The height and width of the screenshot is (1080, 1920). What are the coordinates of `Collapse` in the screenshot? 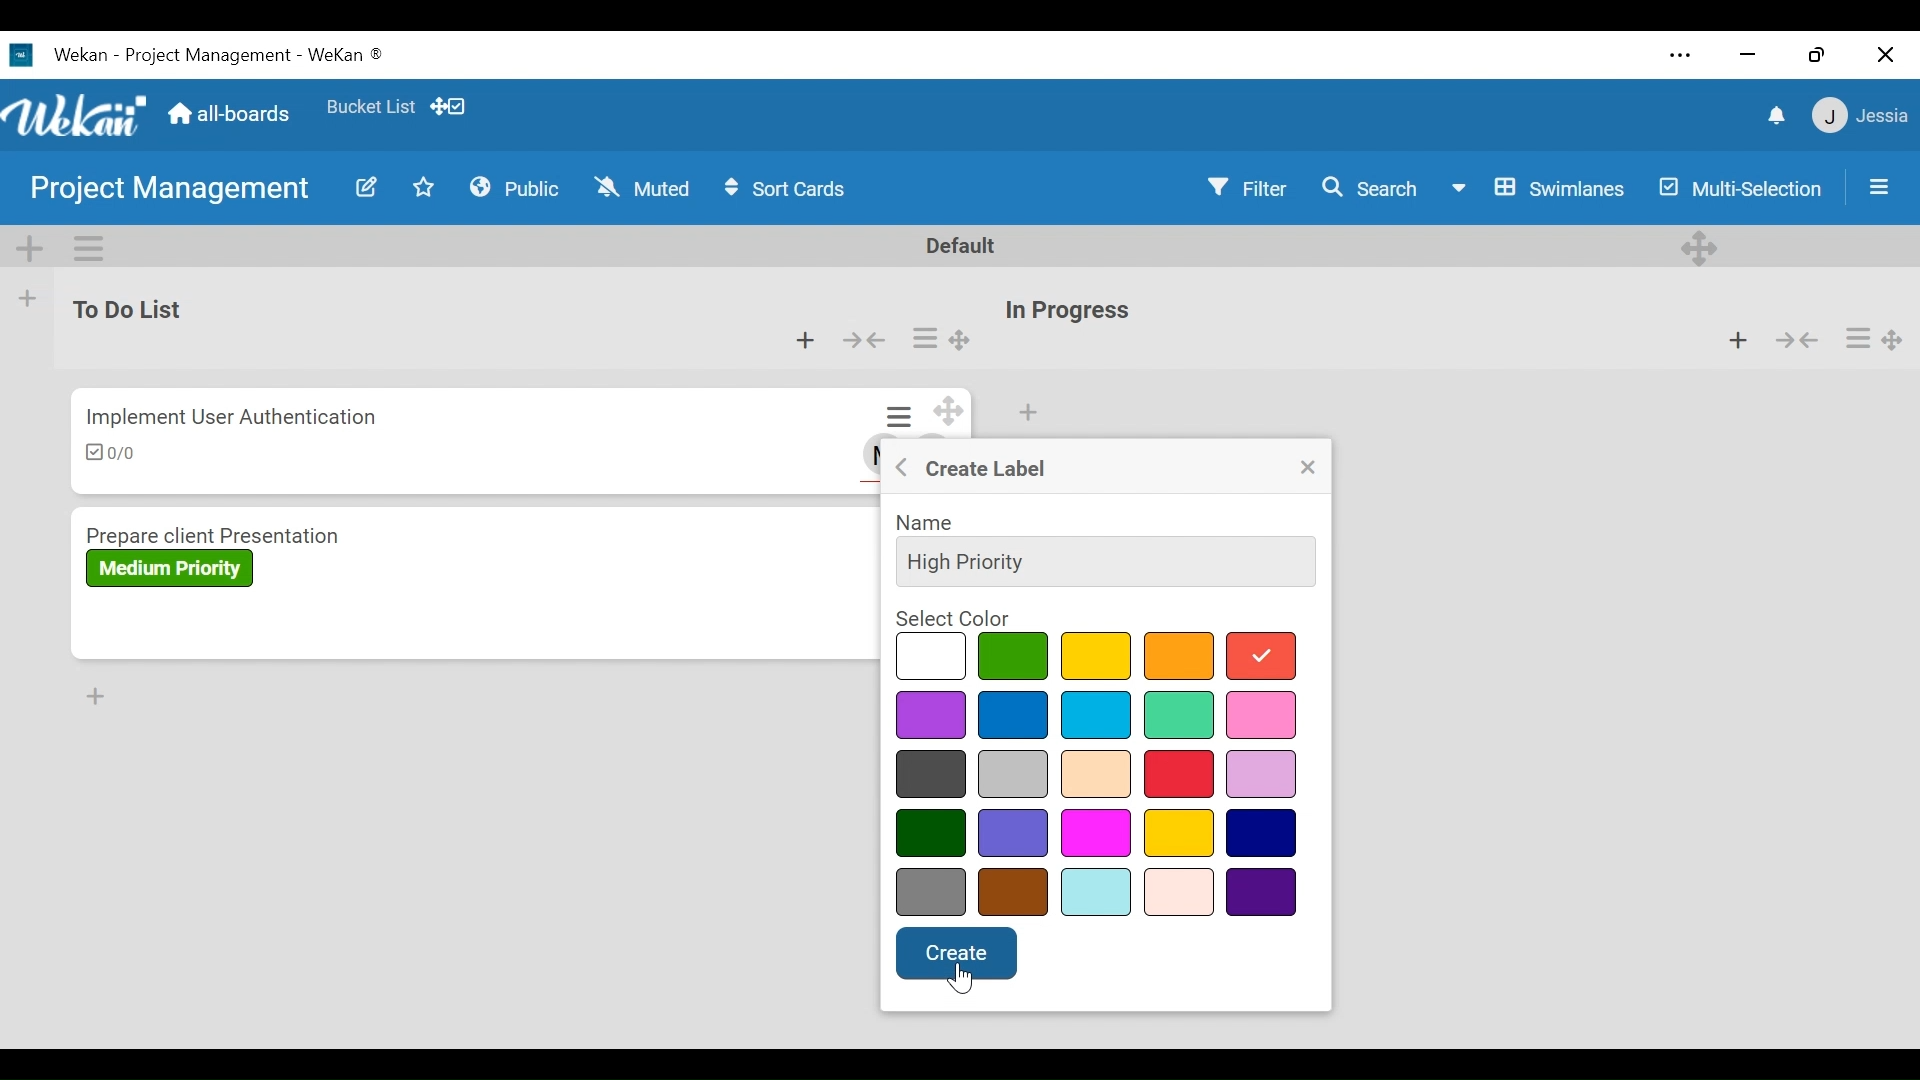 It's located at (863, 342).